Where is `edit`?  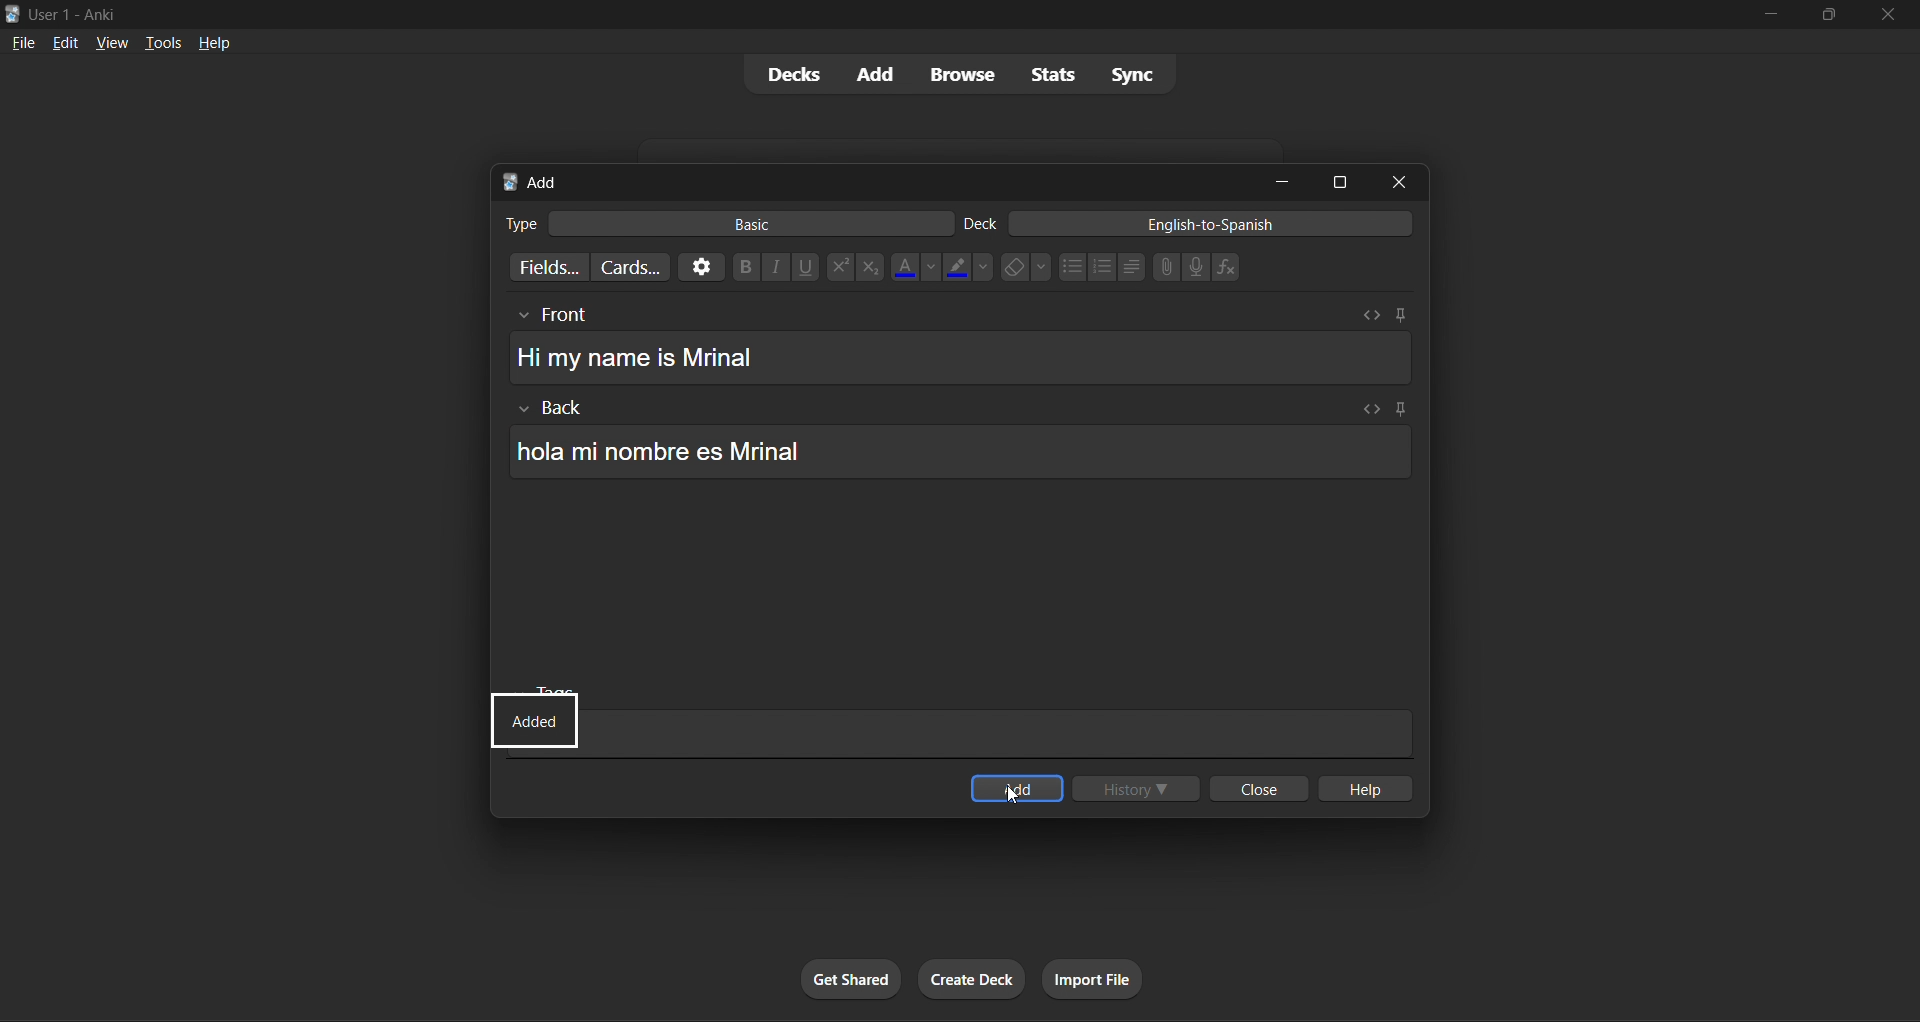 edit is located at coordinates (60, 39).